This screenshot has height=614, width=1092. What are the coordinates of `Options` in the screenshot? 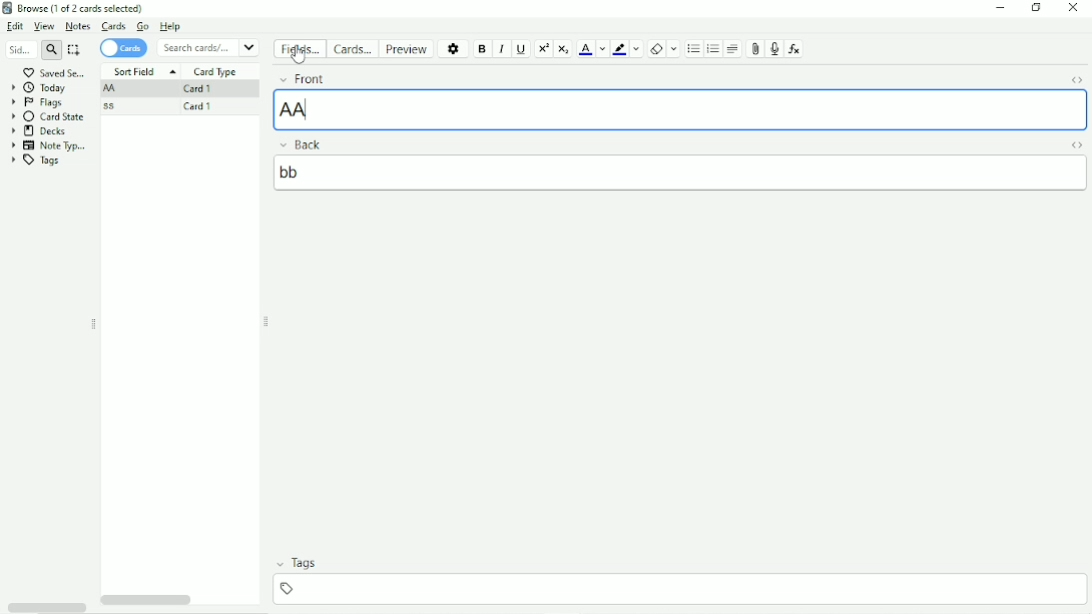 It's located at (452, 48).